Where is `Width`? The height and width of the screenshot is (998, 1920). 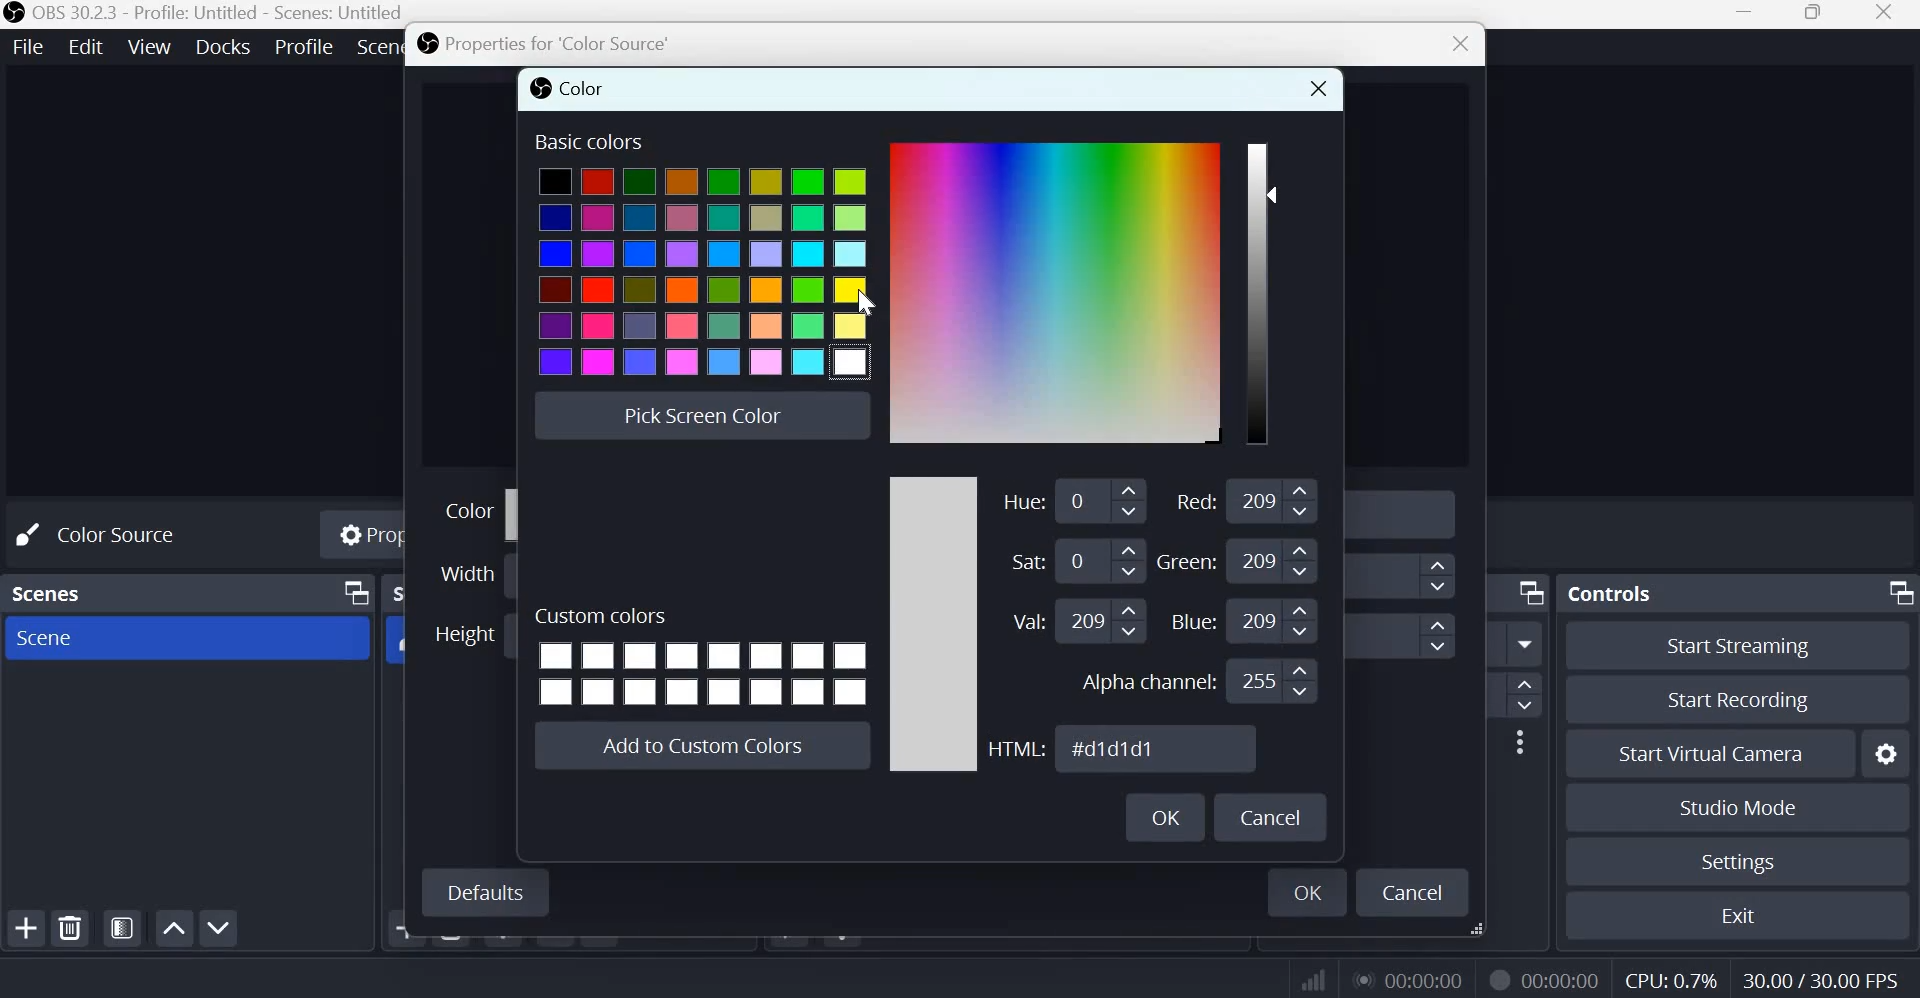
Width is located at coordinates (463, 572).